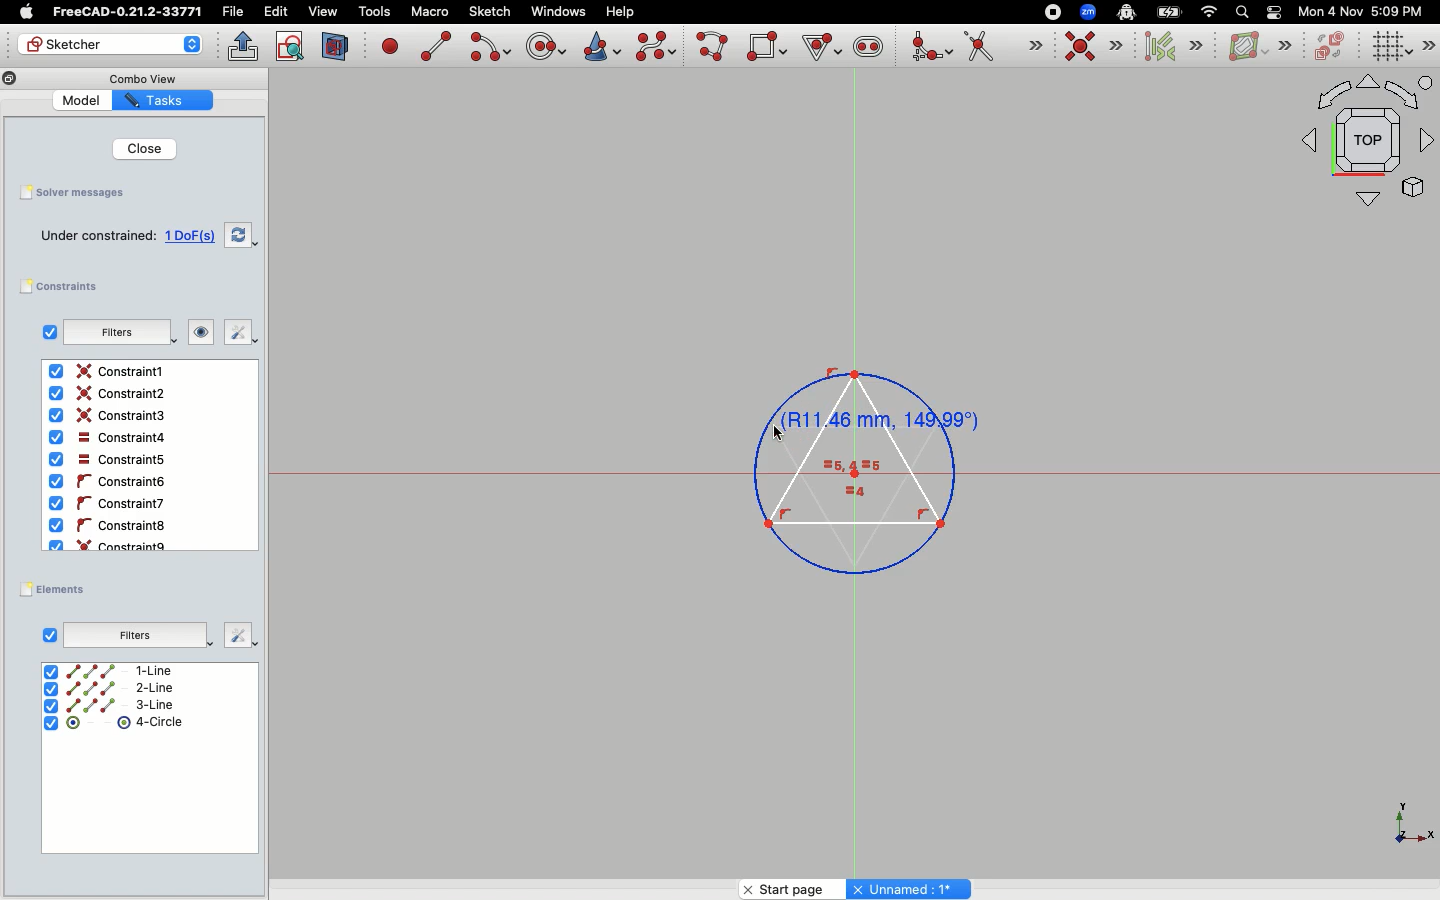  Describe the element at coordinates (291, 47) in the screenshot. I see `View sketch` at that location.